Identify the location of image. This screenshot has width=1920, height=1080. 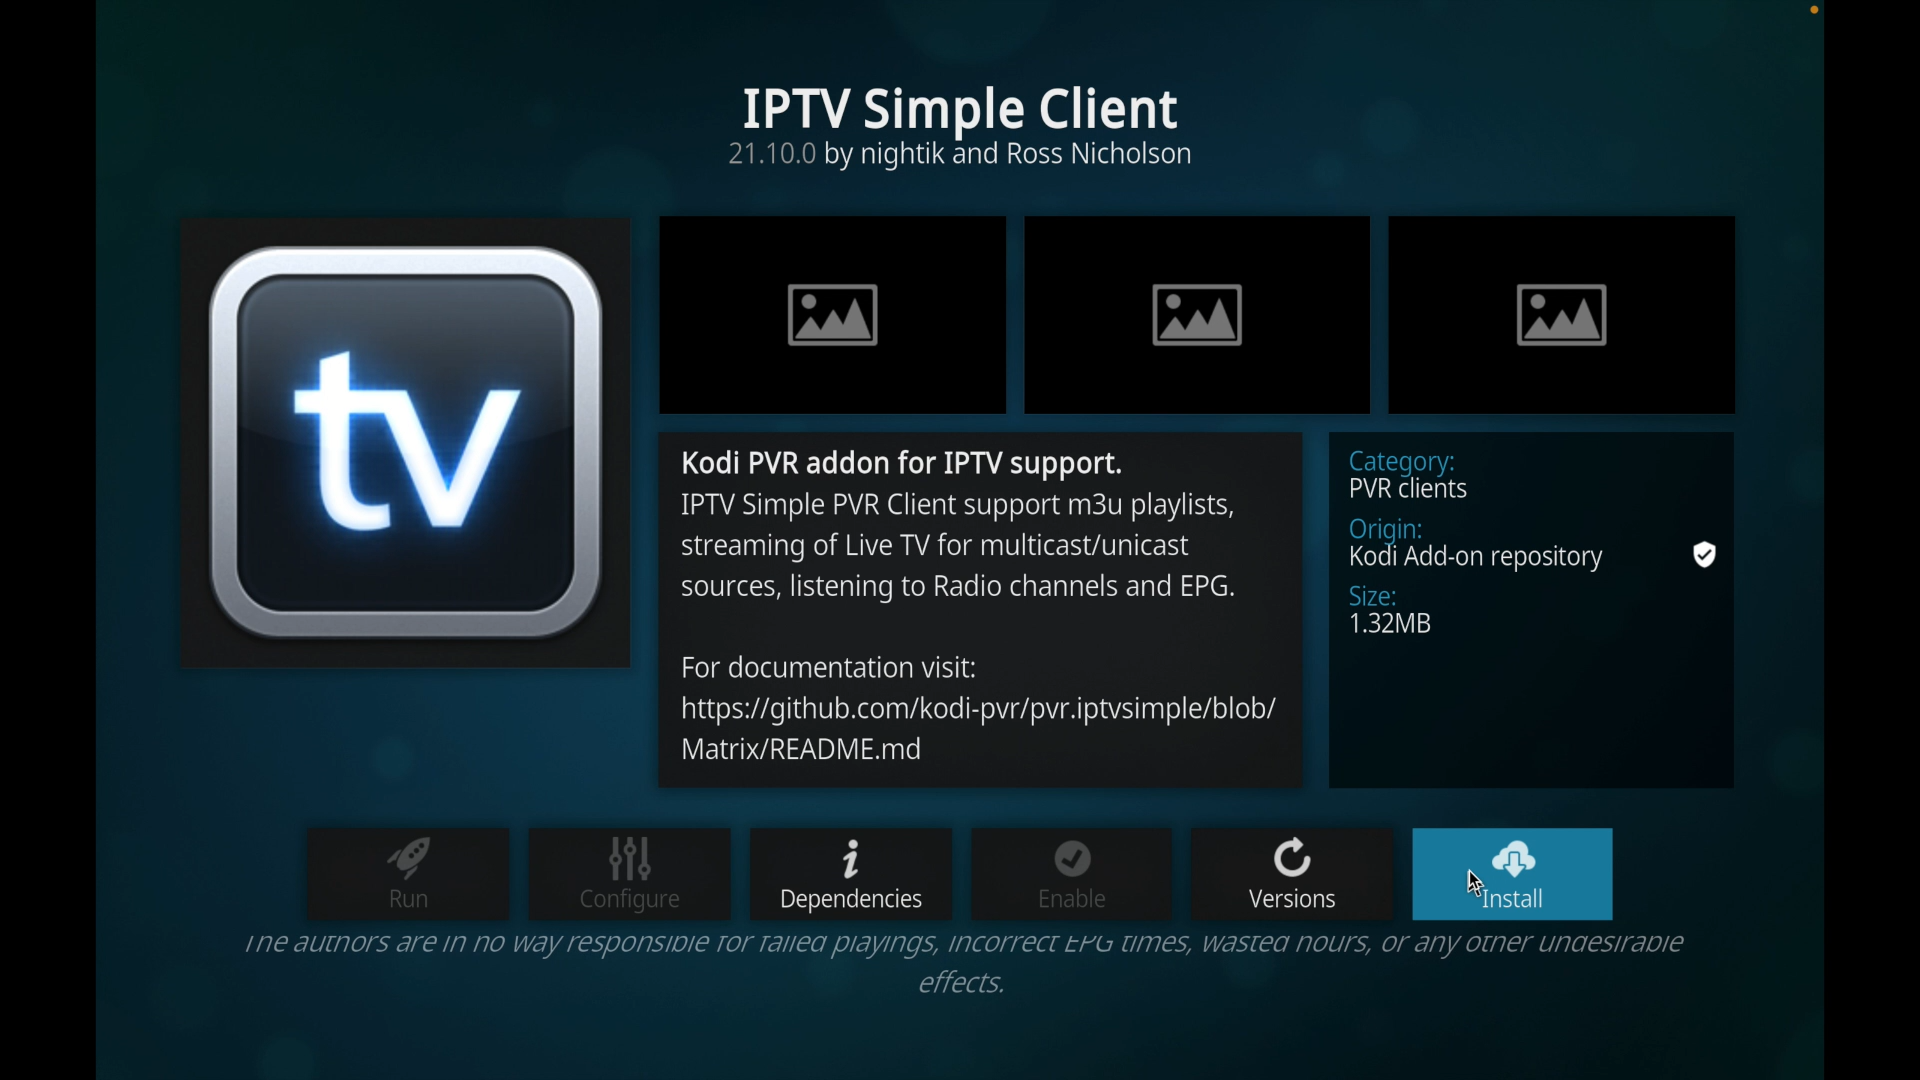
(833, 314).